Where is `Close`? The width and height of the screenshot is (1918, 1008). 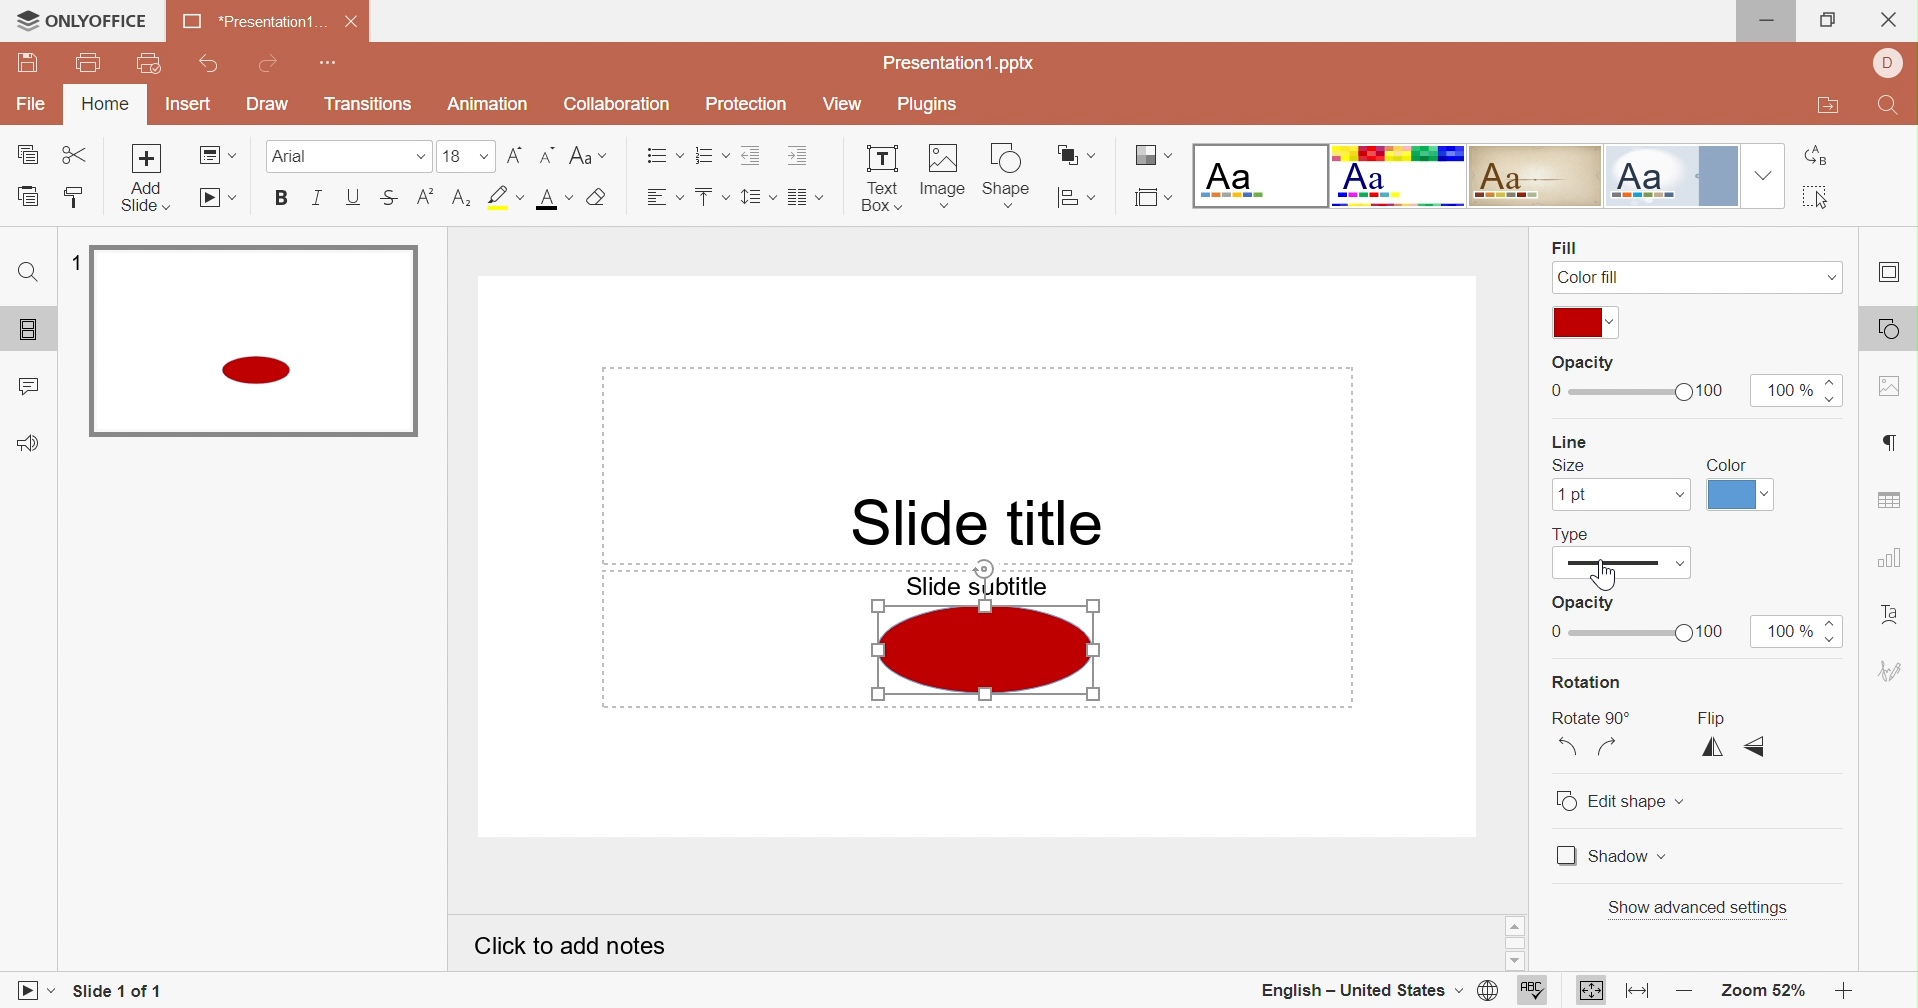
Close is located at coordinates (351, 24).